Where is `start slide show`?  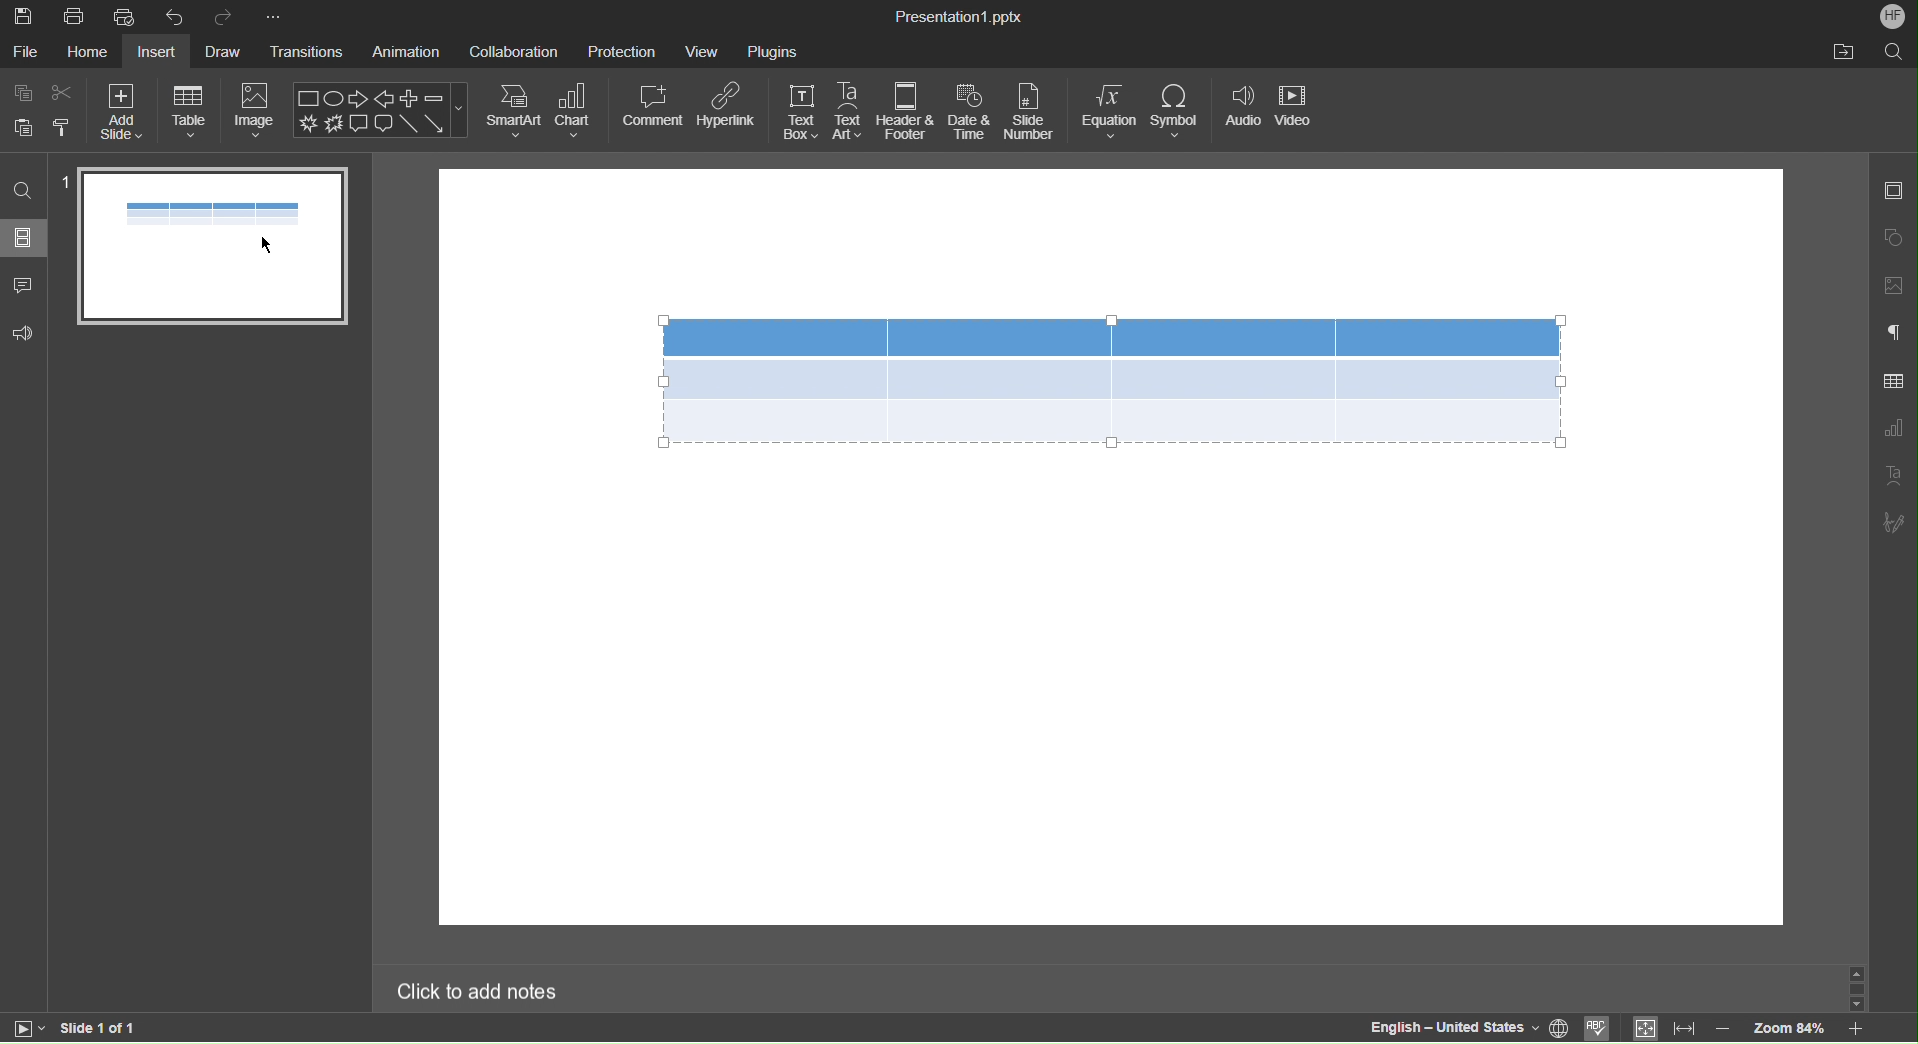 start slide show is located at coordinates (23, 1027).